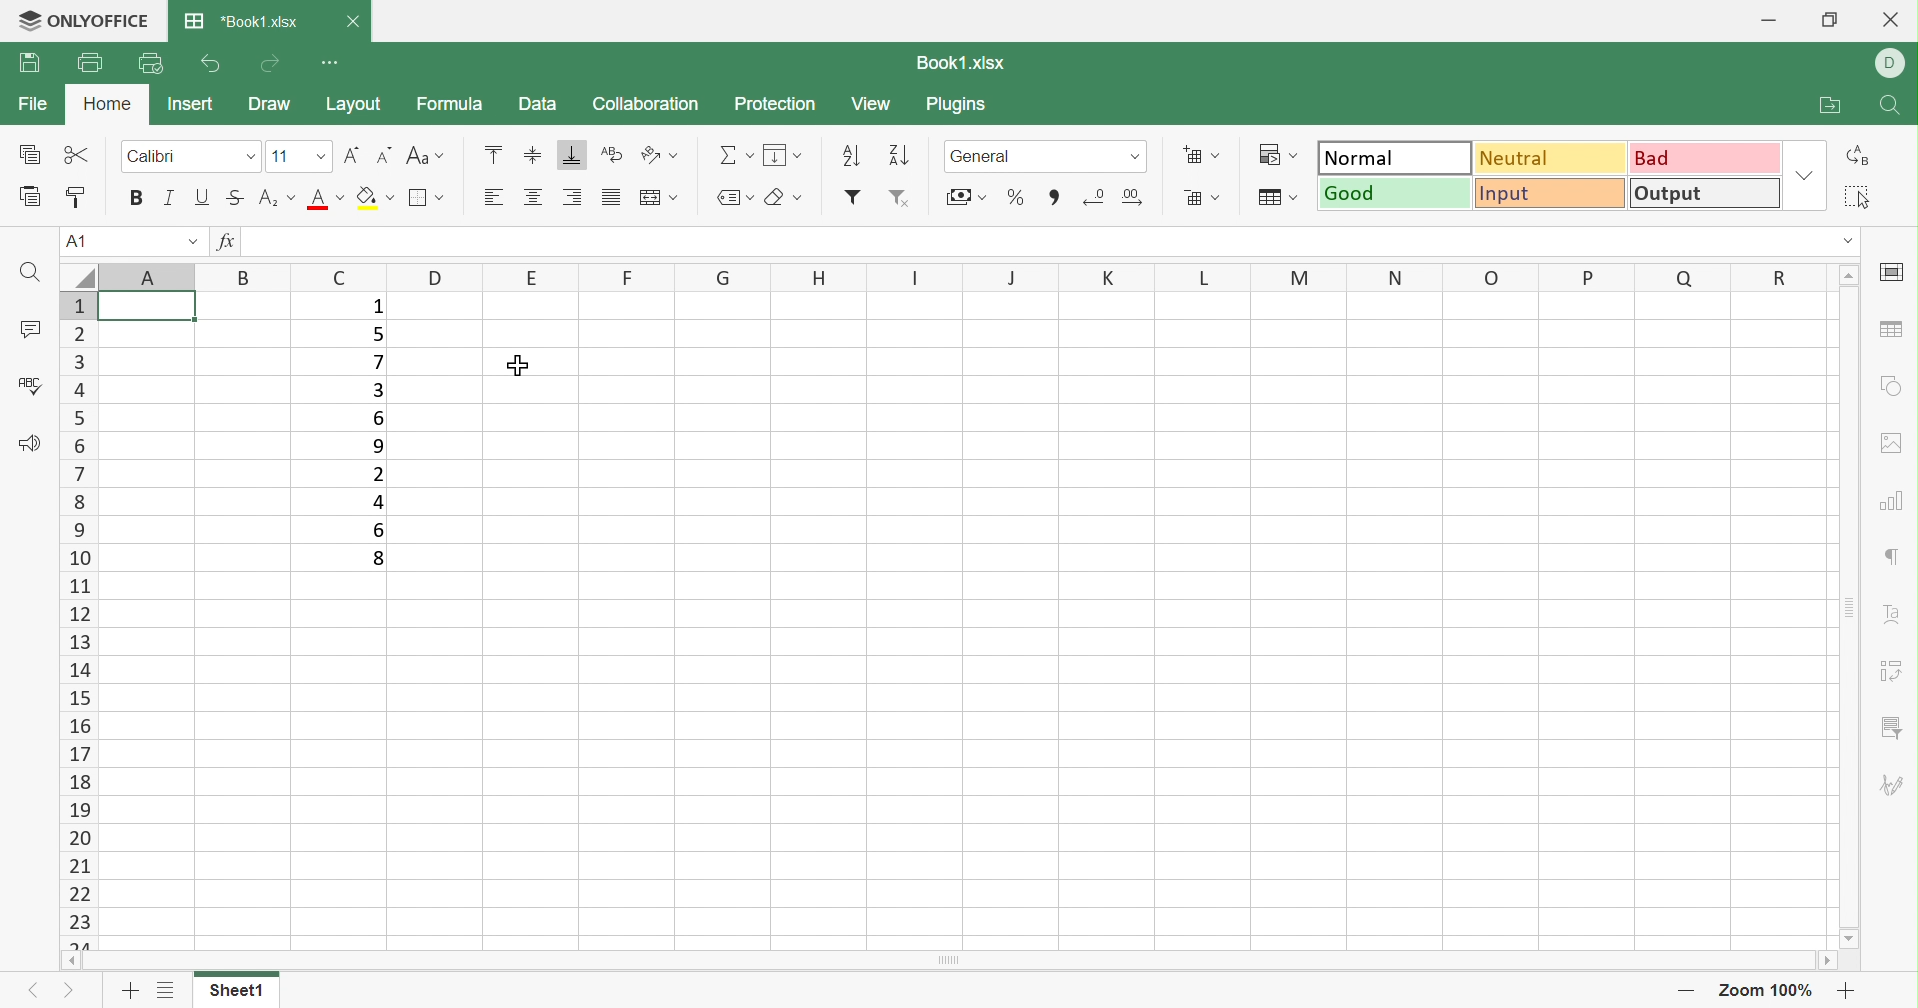  What do you see at coordinates (188, 104) in the screenshot?
I see `Insert` at bounding box center [188, 104].